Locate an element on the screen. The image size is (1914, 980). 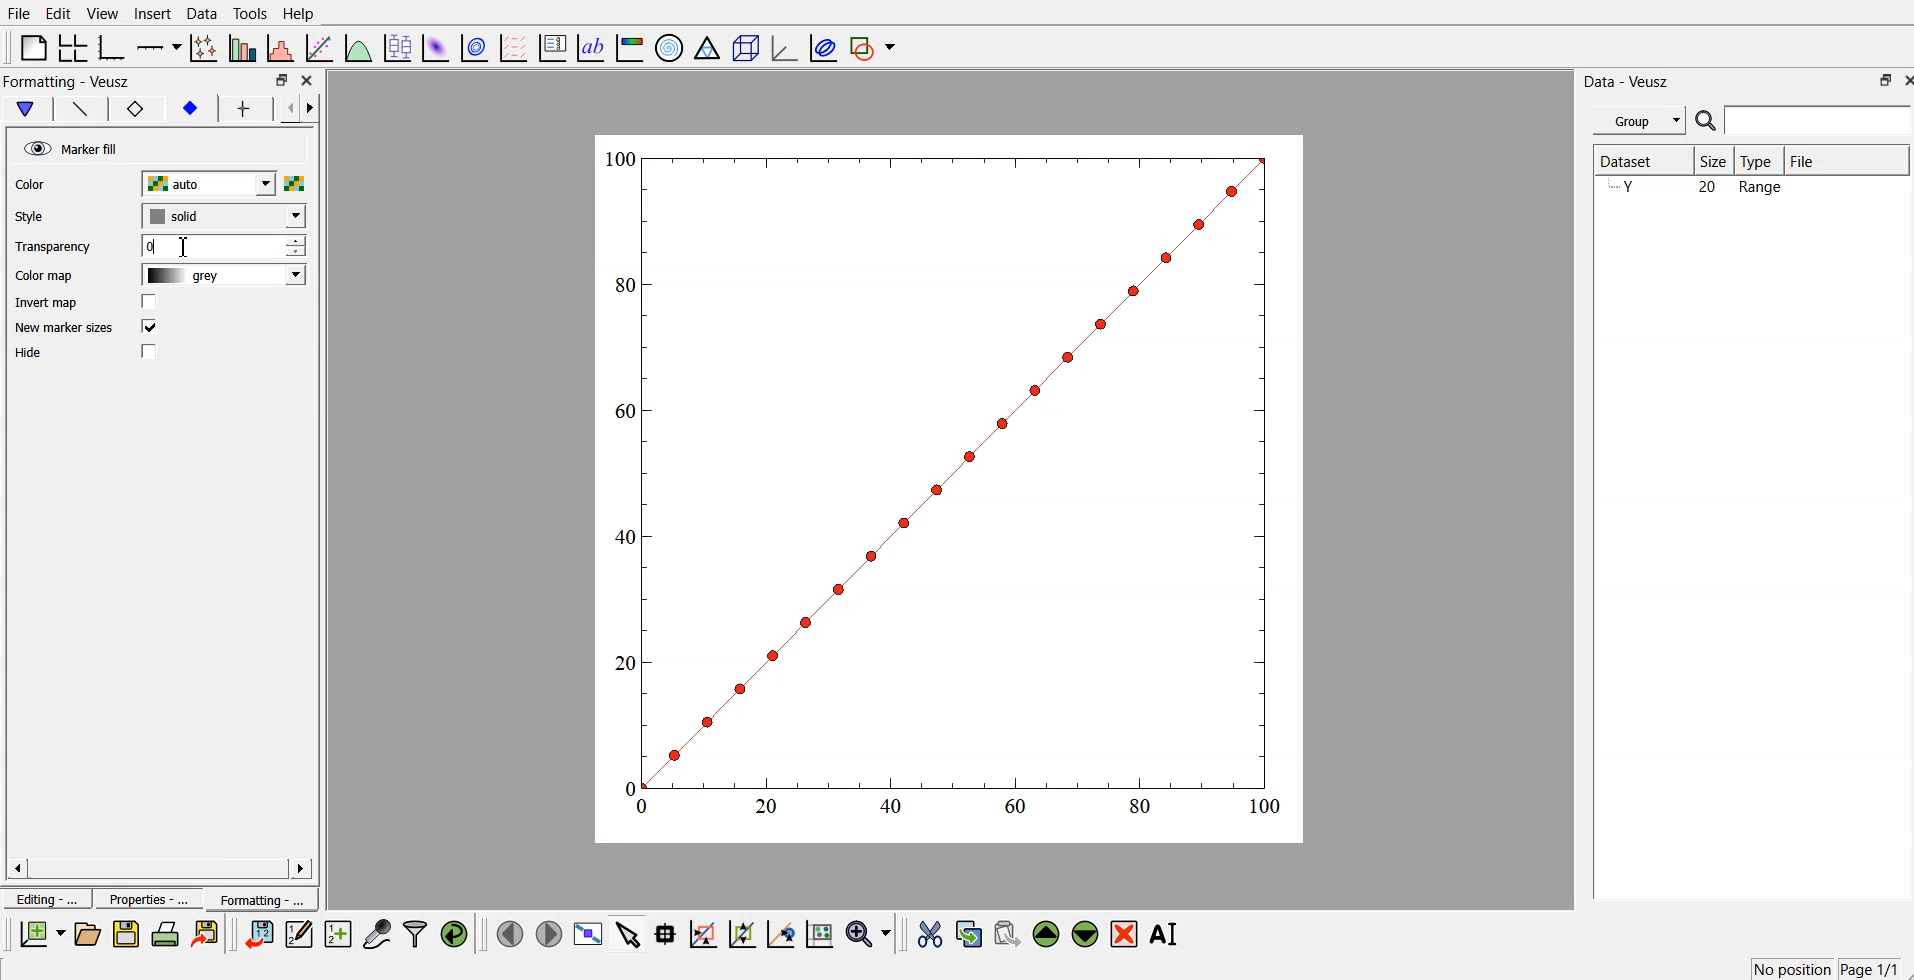
Move to next page is located at coordinates (548, 932).